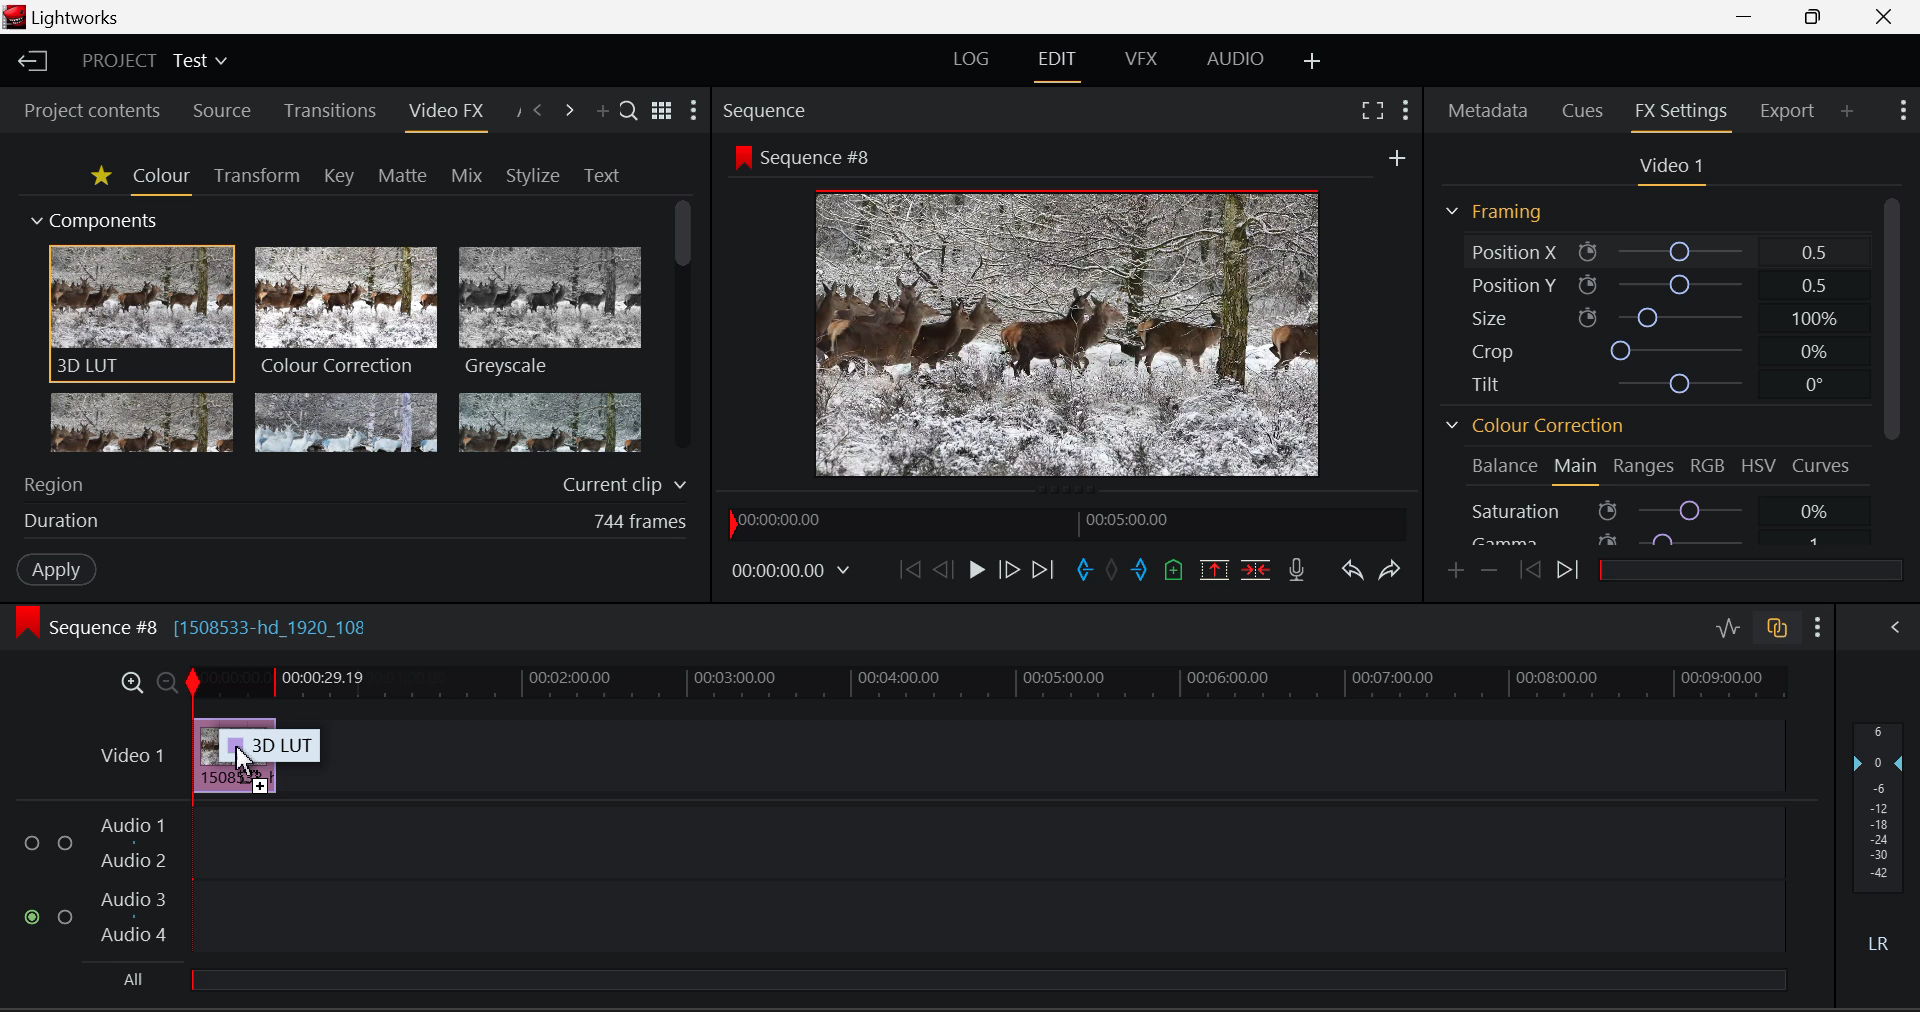  What do you see at coordinates (1390, 572) in the screenshot?
I see `Redo` at bounding box center [1390, 572].